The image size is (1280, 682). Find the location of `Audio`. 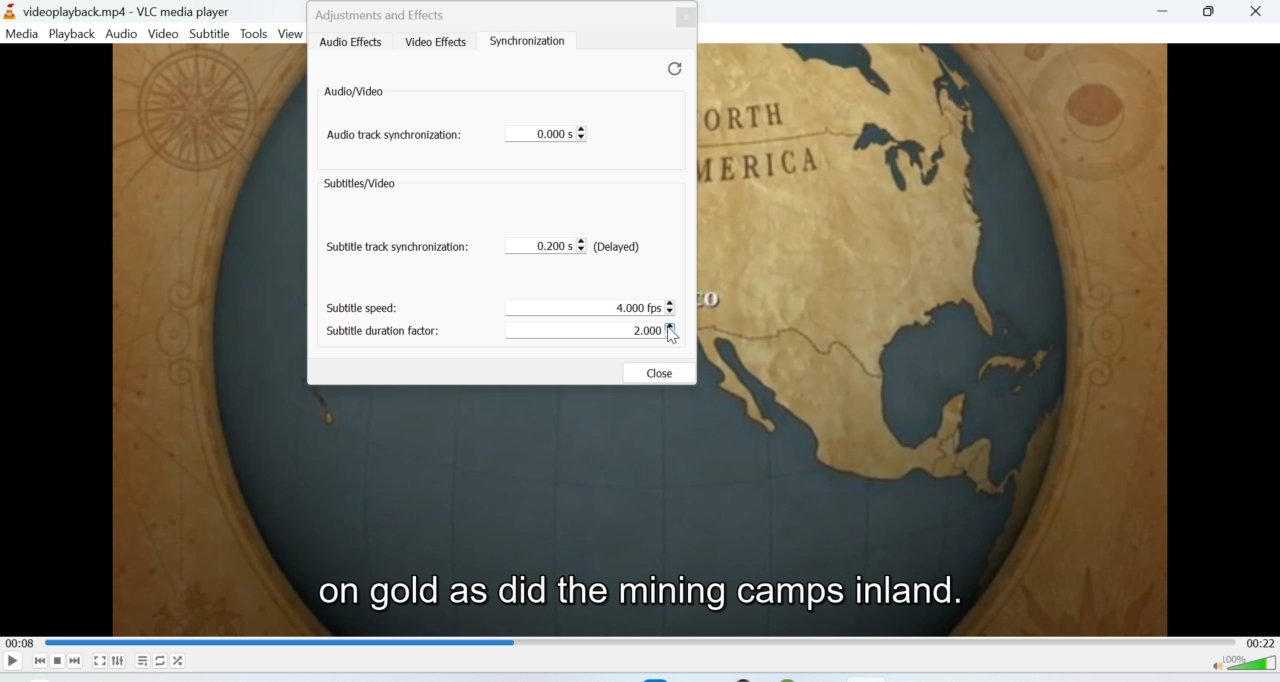

Audio is located at coordinates (123, 35).